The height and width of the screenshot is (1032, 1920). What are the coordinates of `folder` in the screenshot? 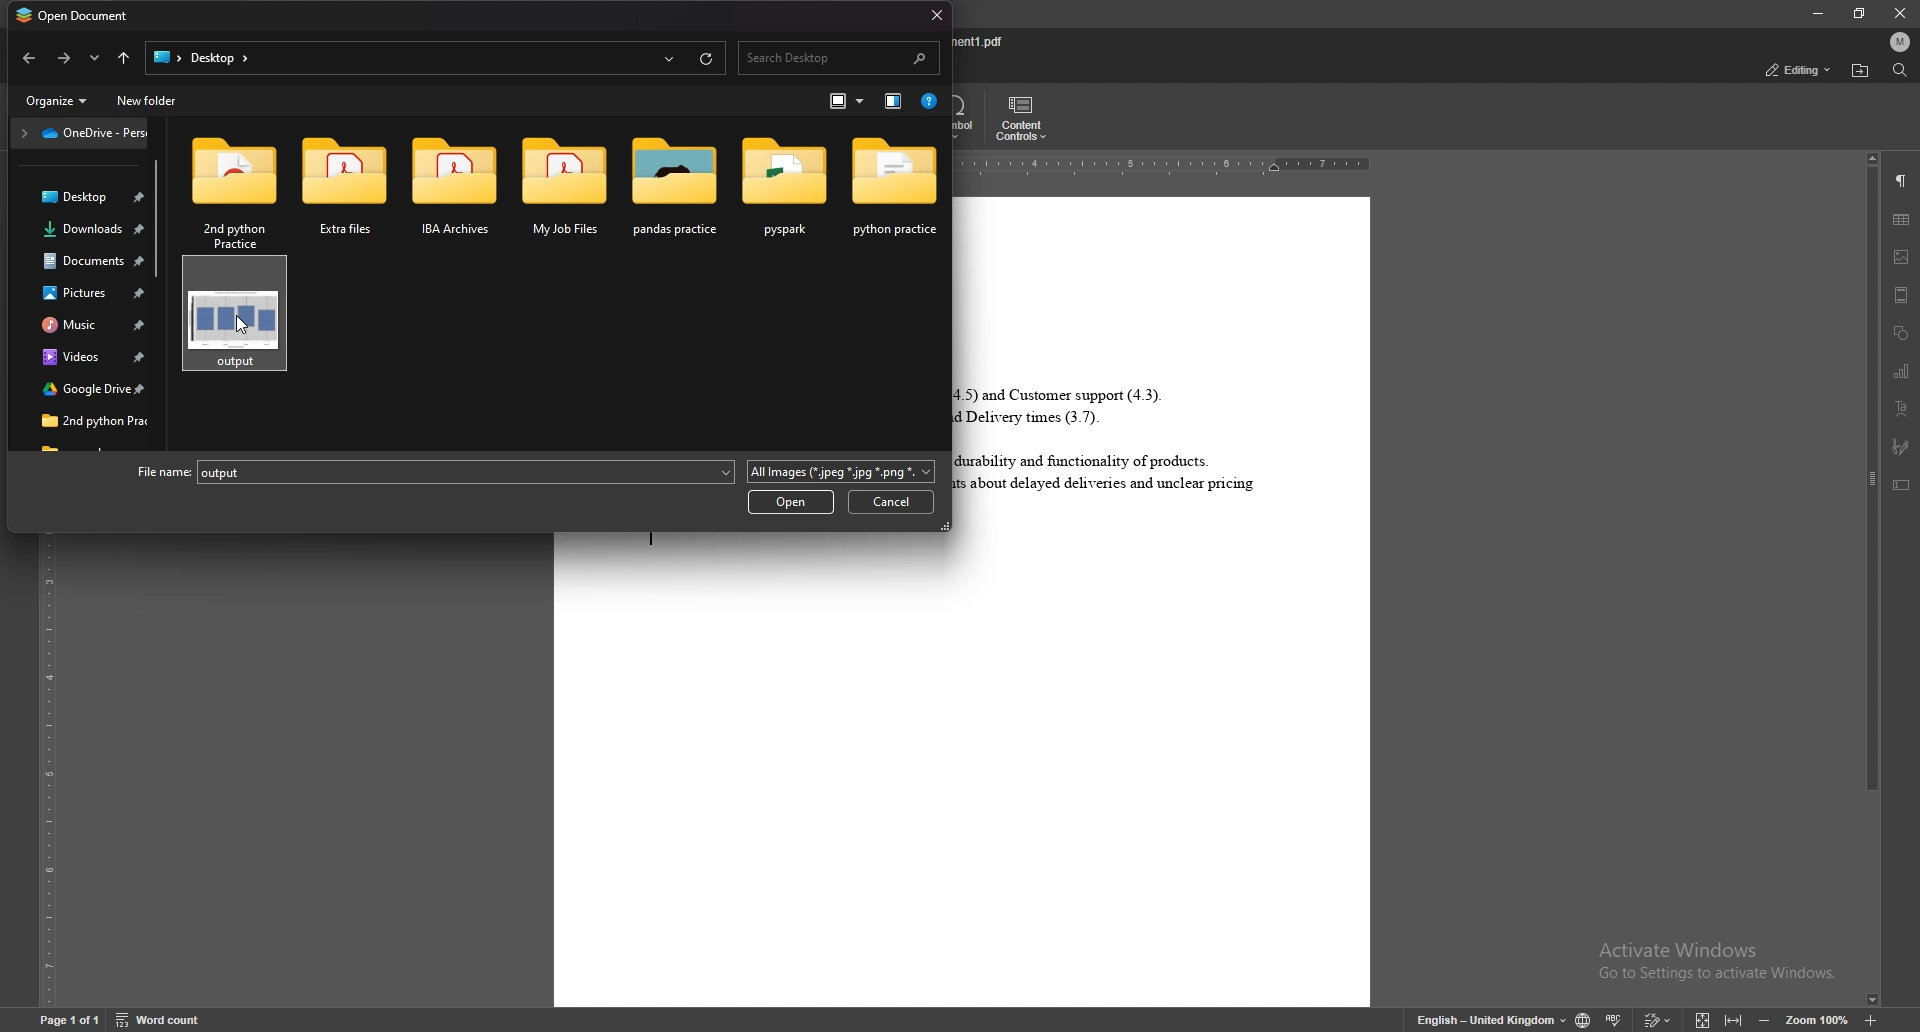 It's located at (76, 234).